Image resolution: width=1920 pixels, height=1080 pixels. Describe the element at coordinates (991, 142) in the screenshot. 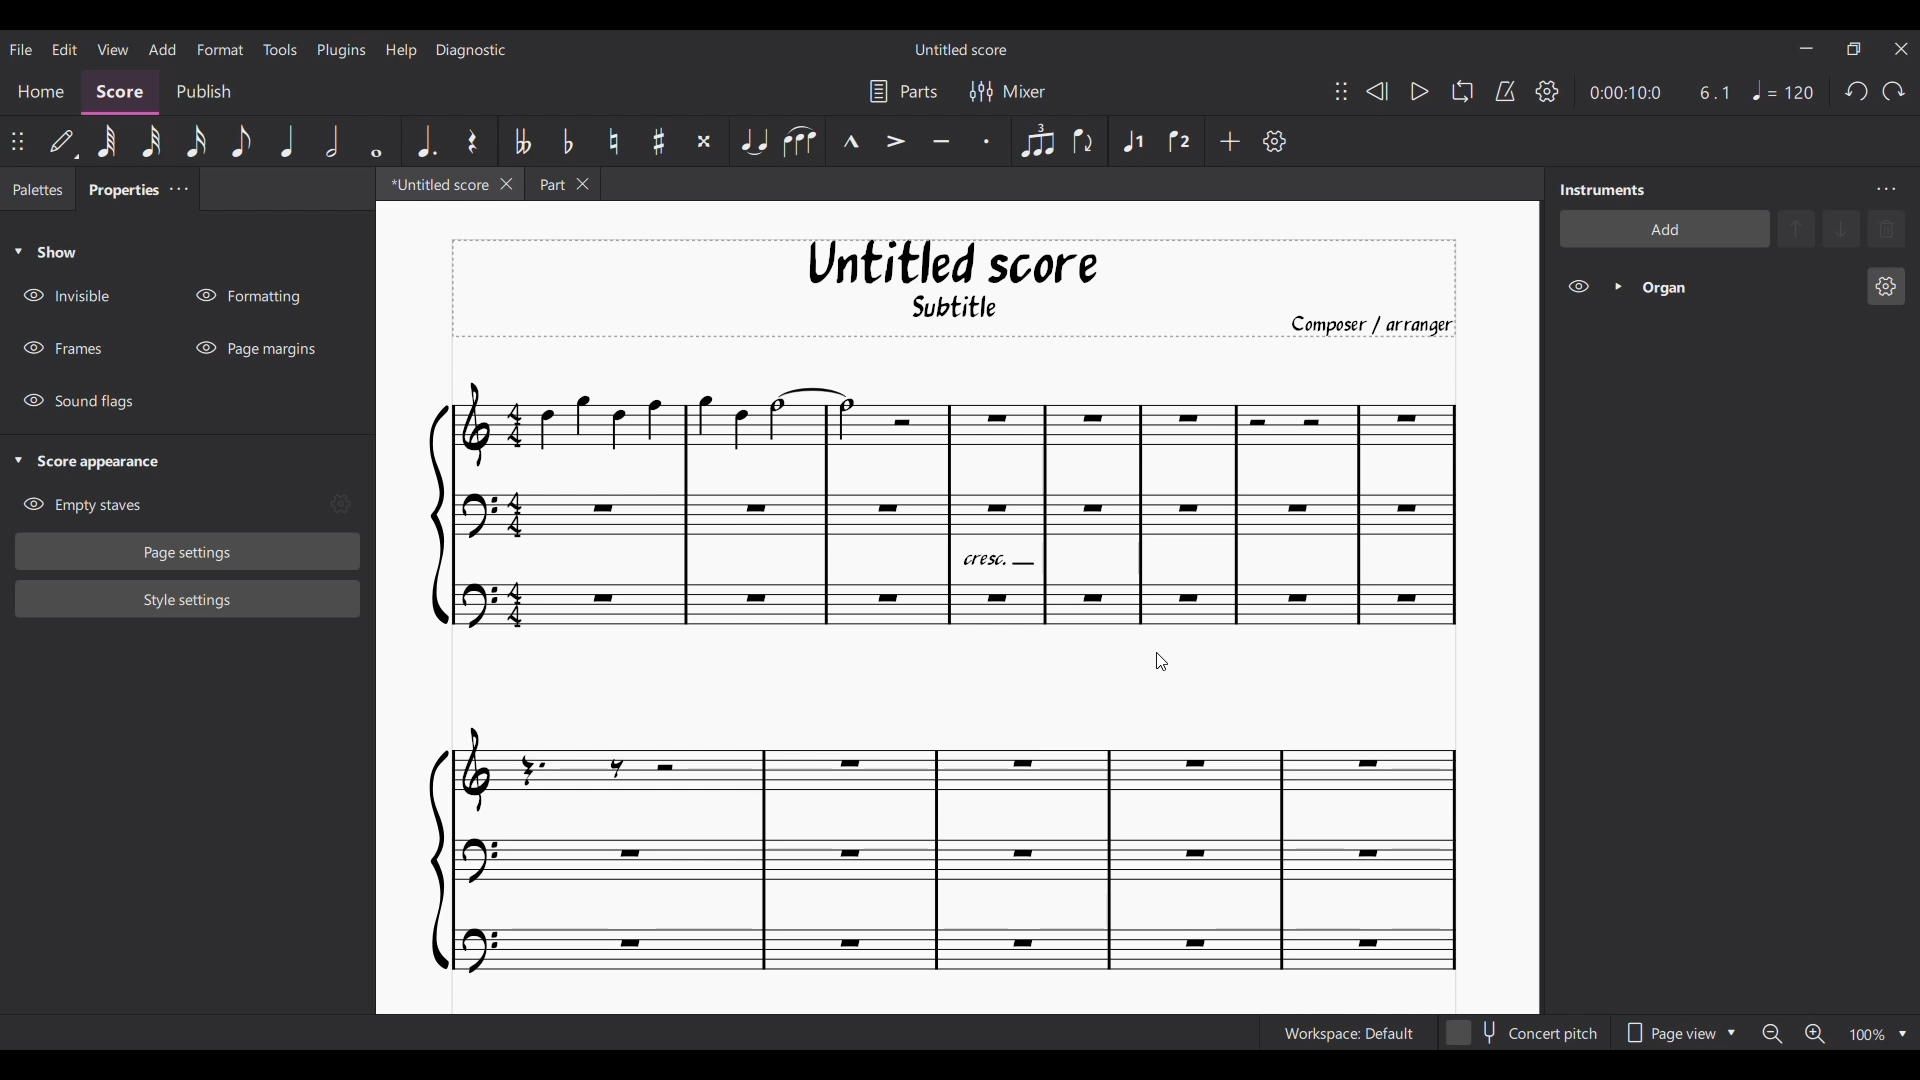

I see `Staccato` at that location.